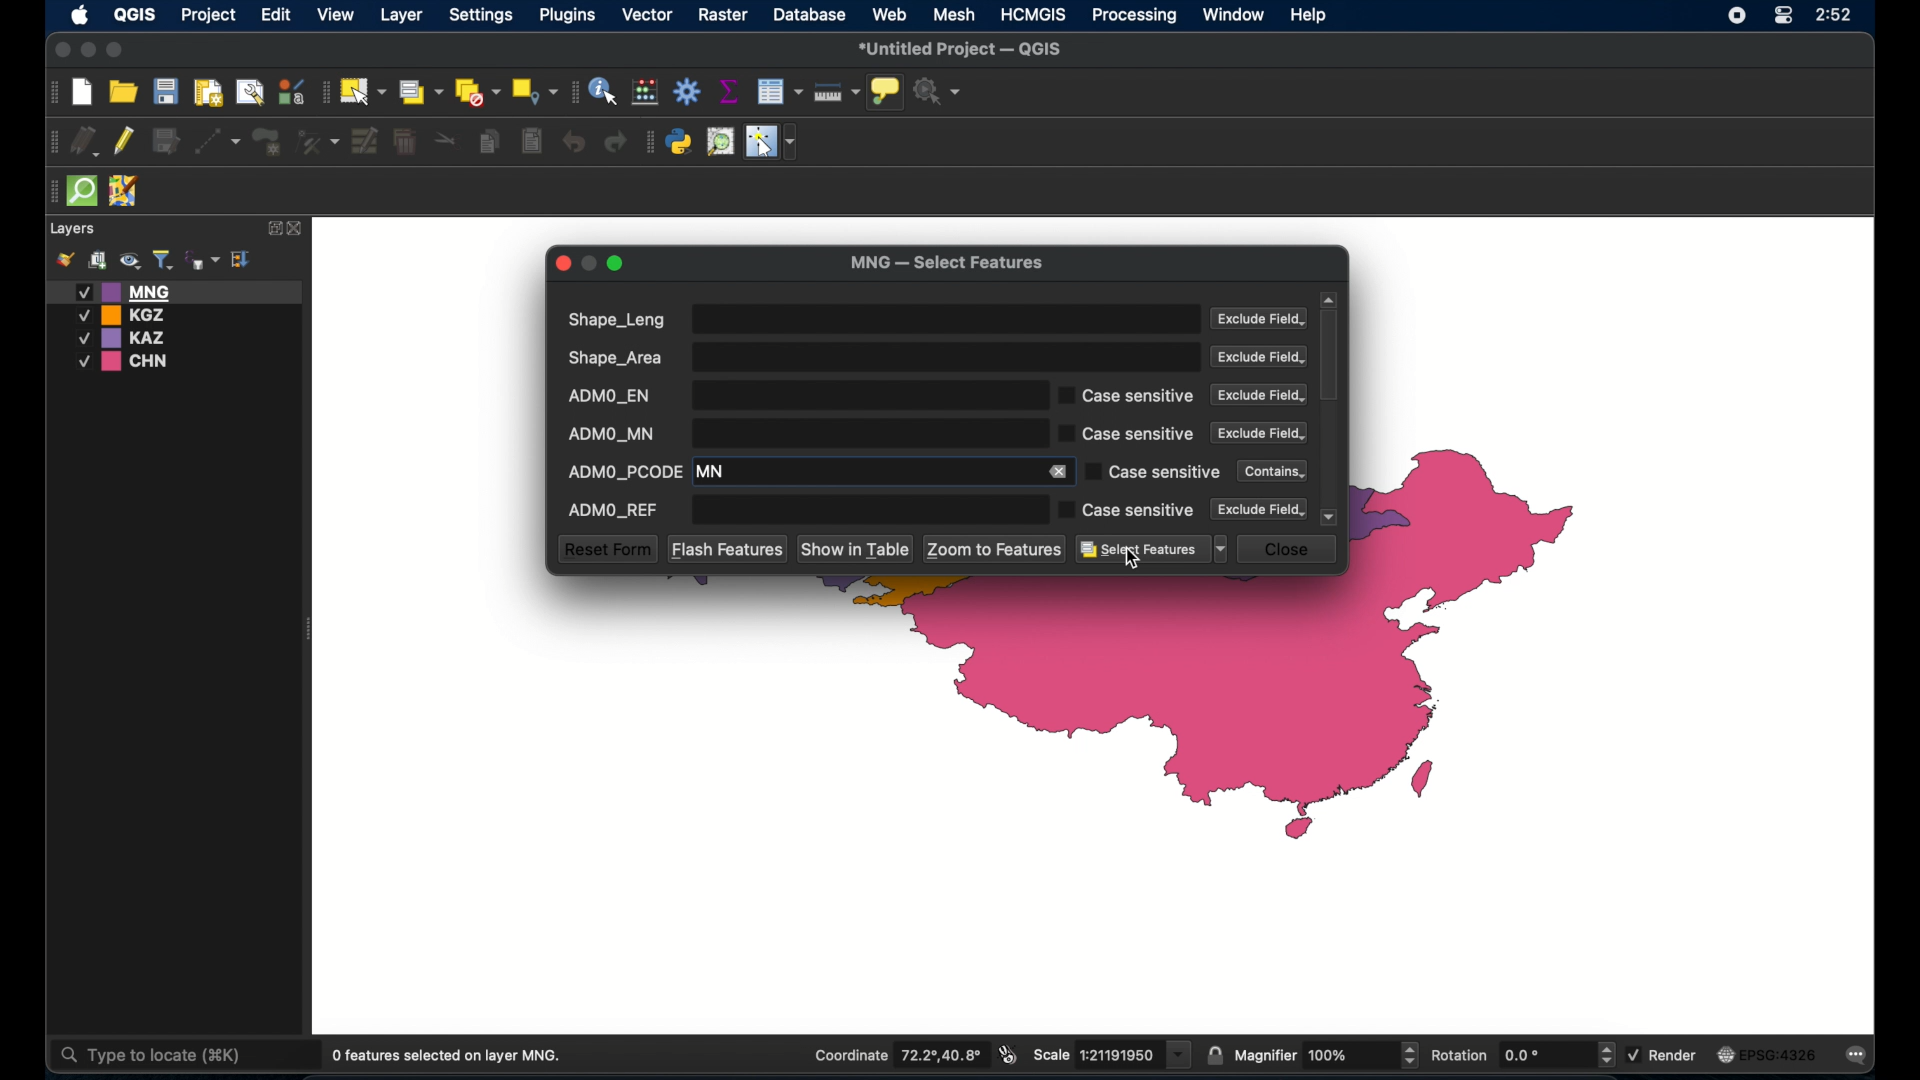  What do you see at coordinates (297, 229) in the screenshot?
I see `close` at bounding box center [297, 229].